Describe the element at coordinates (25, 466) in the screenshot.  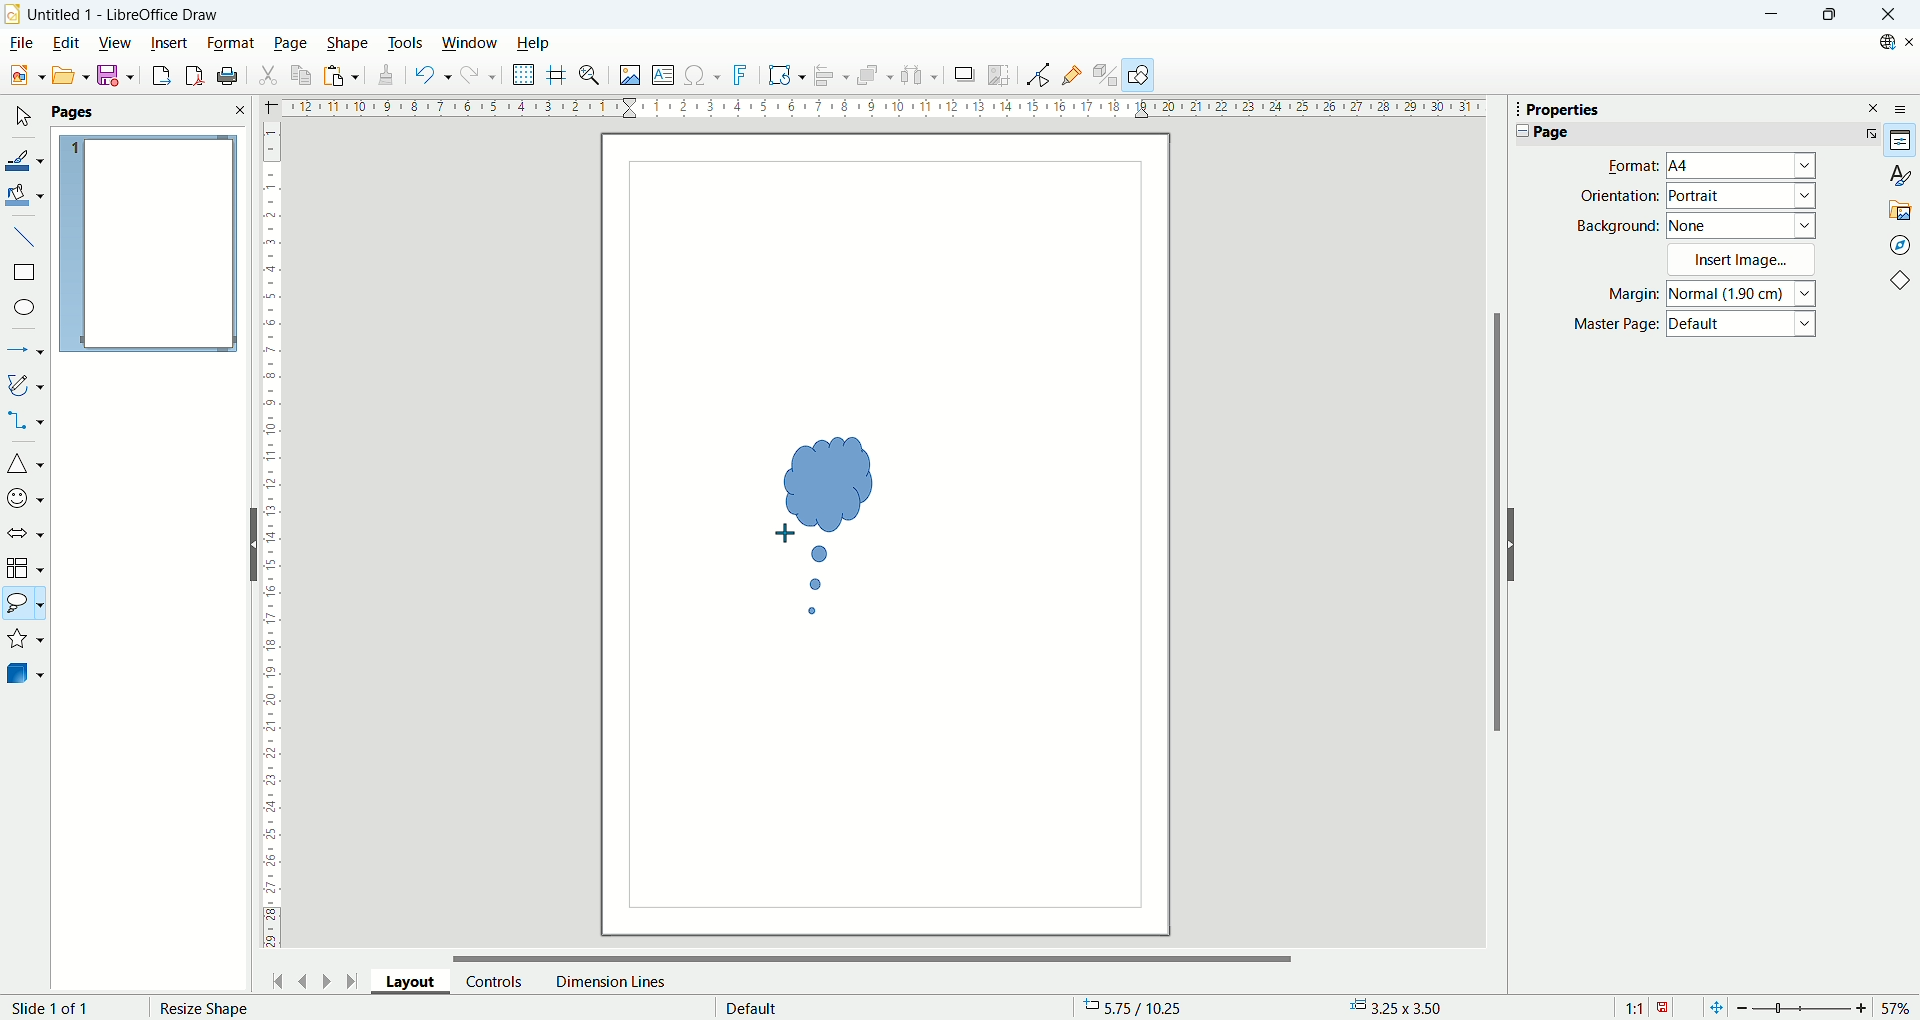
I see `basic shapes` at that location.